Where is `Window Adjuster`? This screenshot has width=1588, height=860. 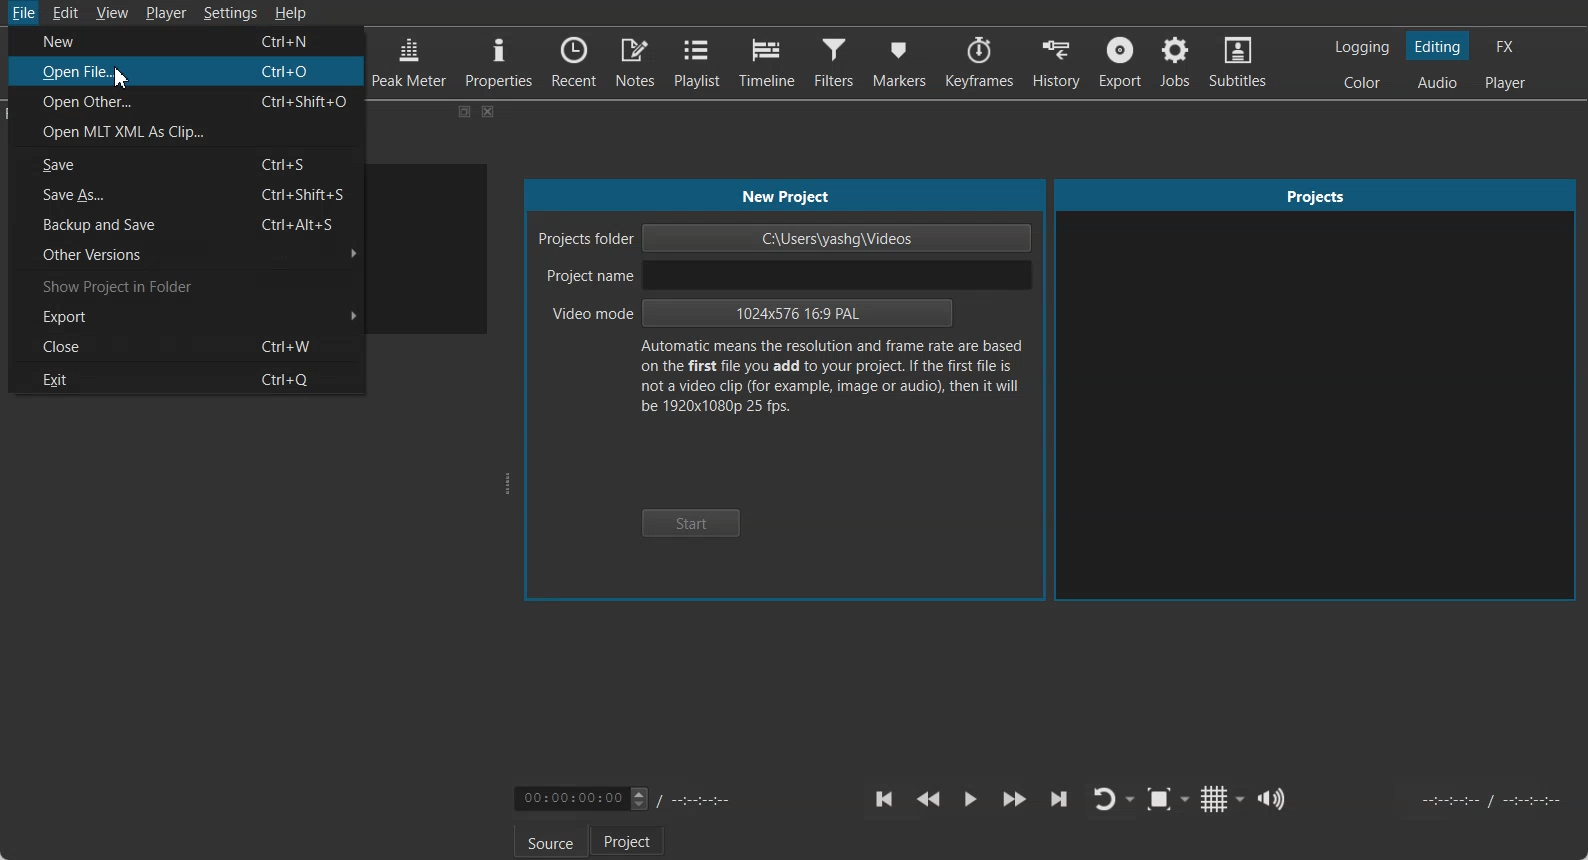 Window Adjuster is located at coordinates (509, 484).